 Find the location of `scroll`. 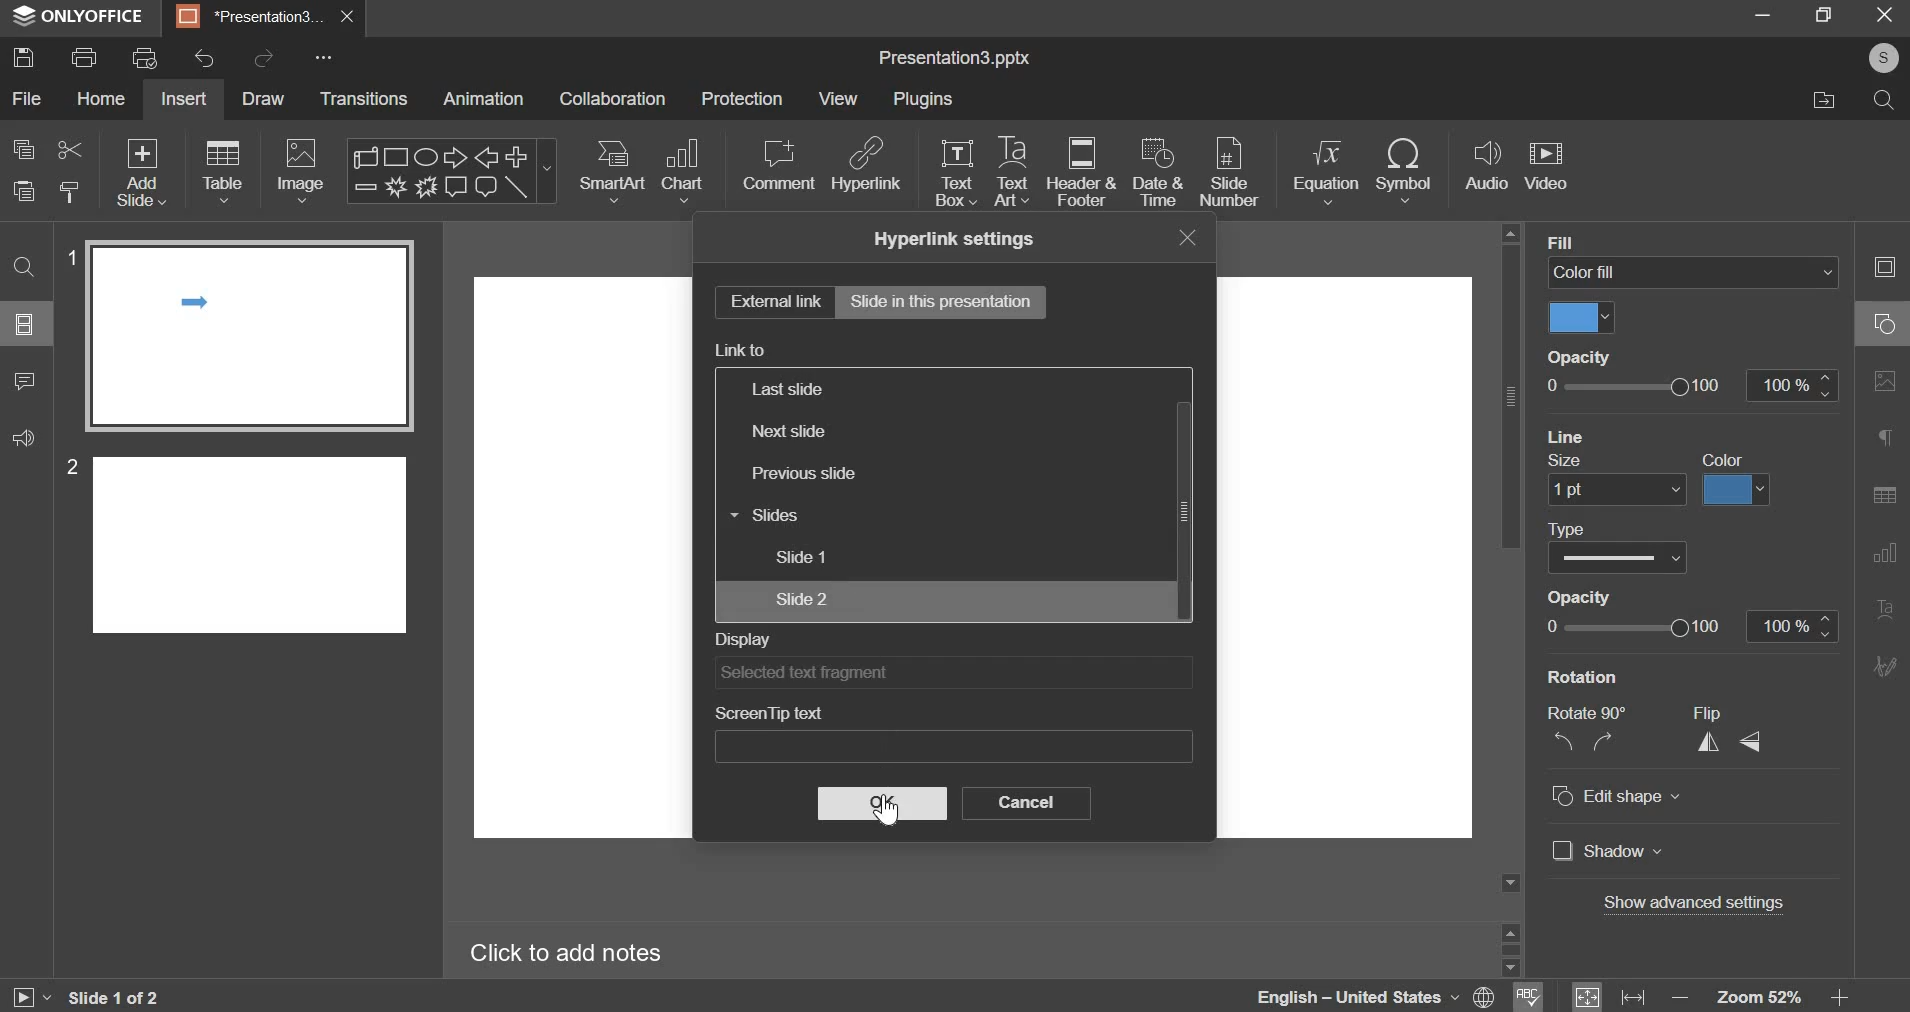

scroll is located at coordinates (368, 156).